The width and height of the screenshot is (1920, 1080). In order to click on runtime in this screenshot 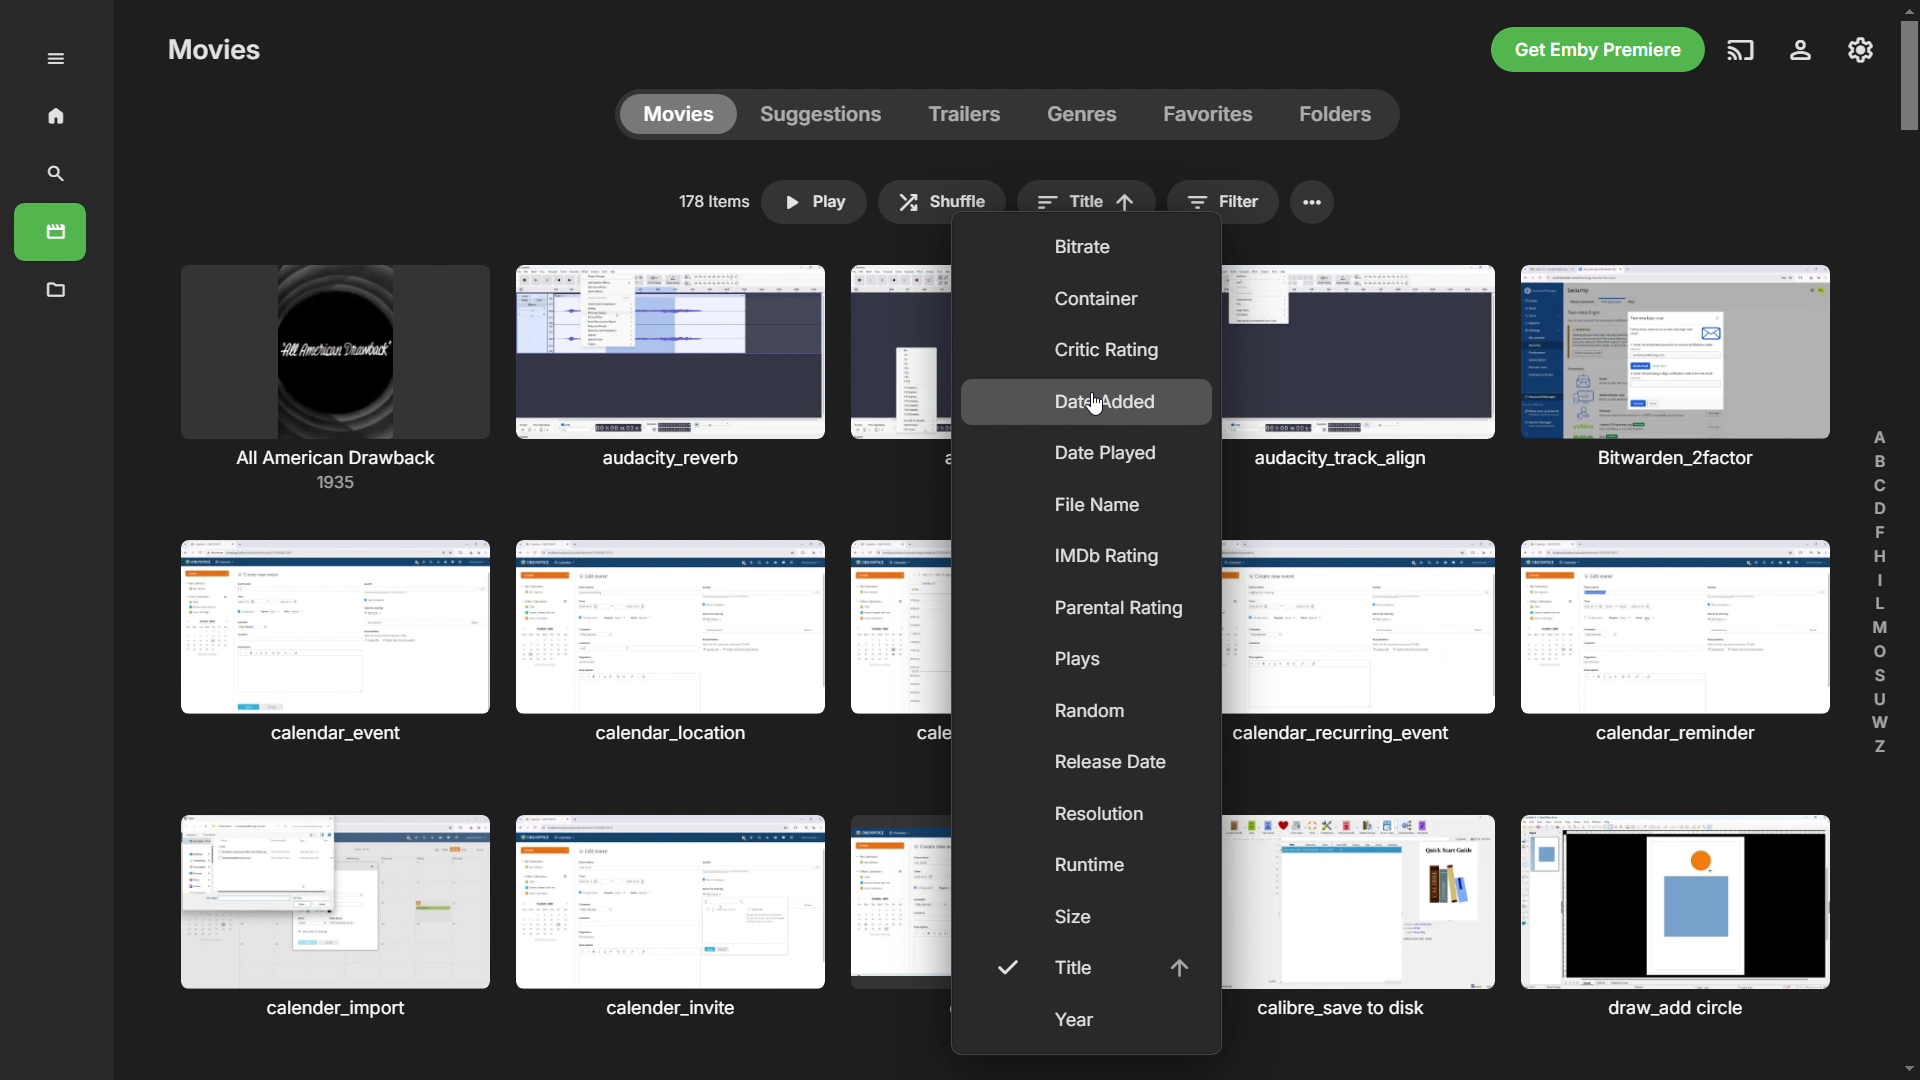, I will do `click(1088, 863)`.